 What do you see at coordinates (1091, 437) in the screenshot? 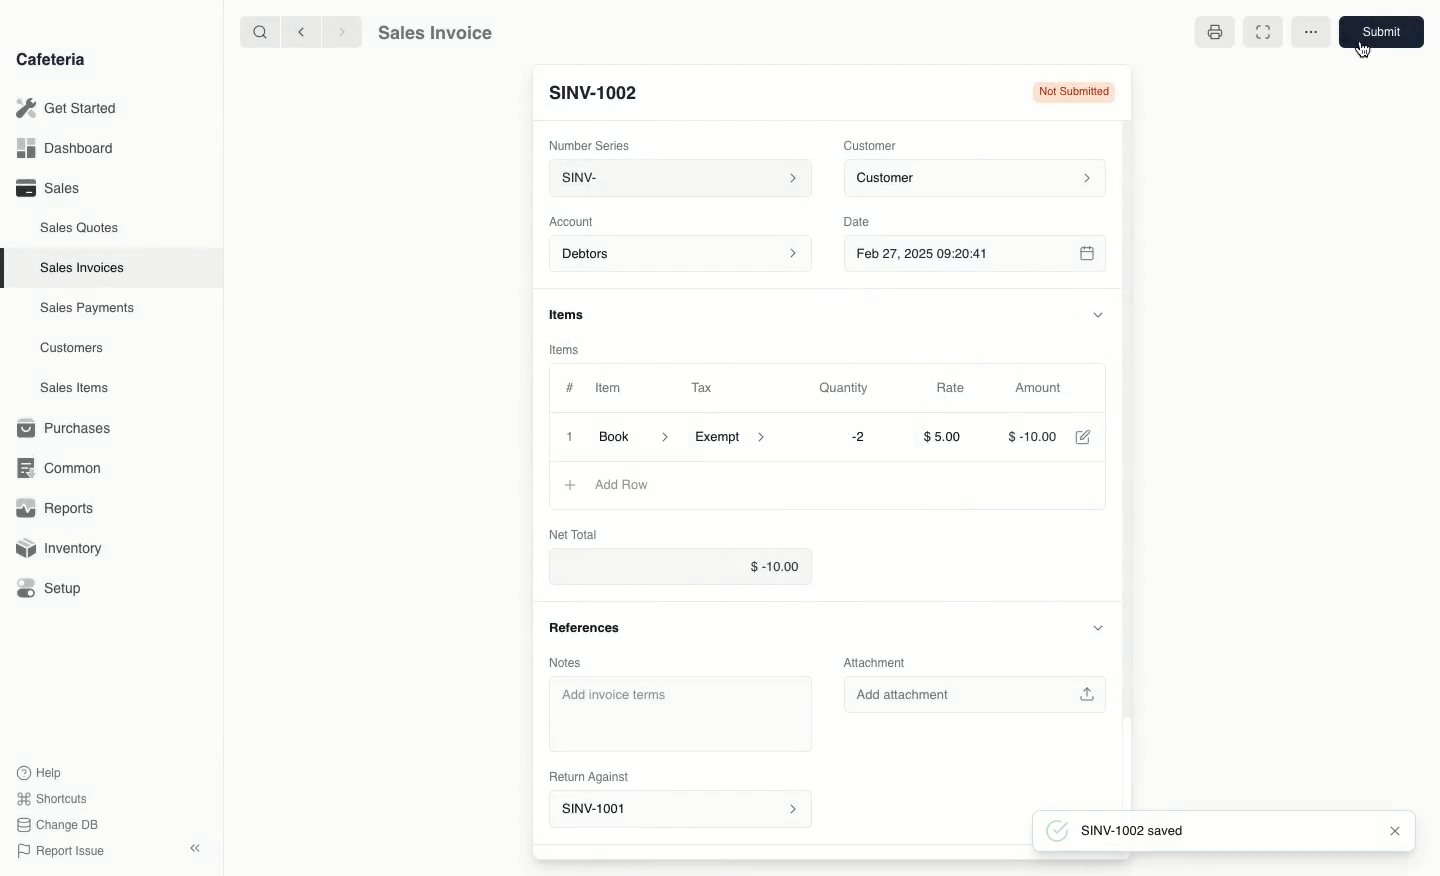
I see `Edit` at bounding box center [1091, 437].